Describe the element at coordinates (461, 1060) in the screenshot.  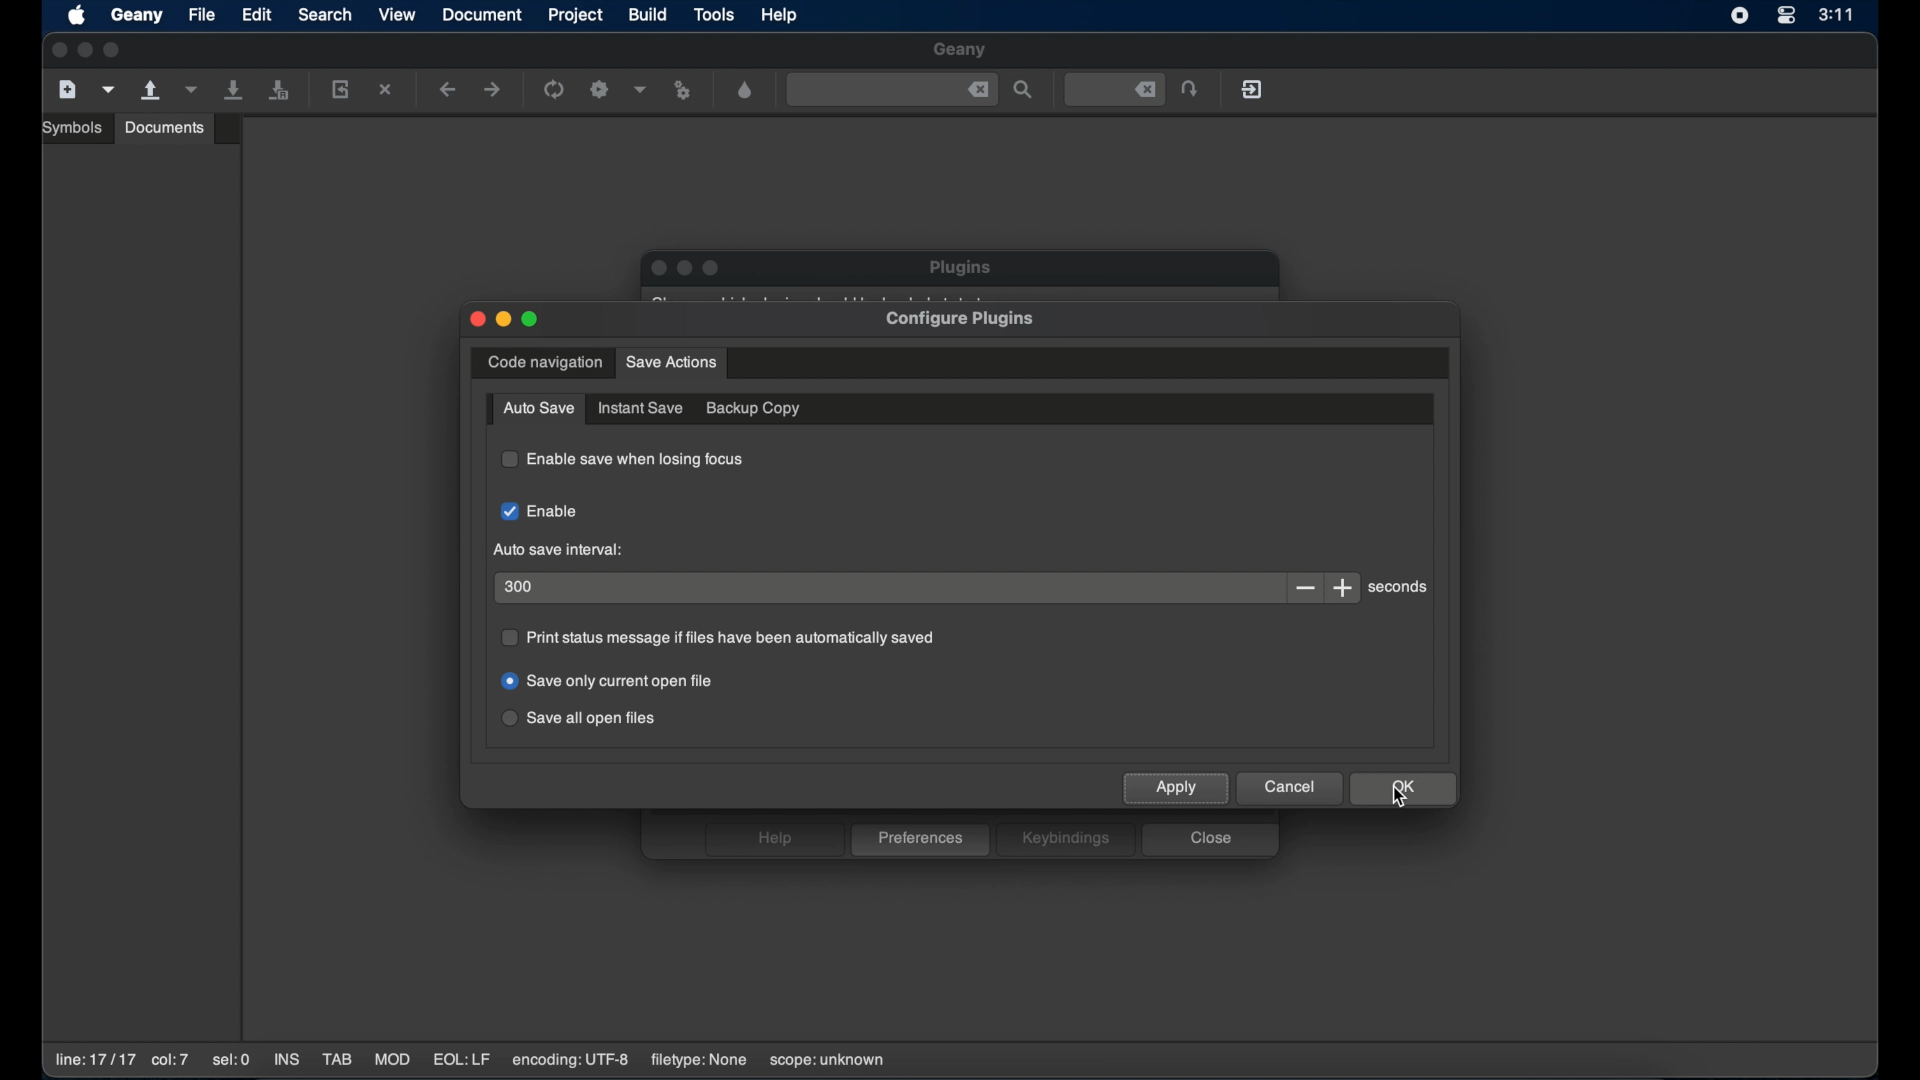
I see `EQL:LF` at that location.